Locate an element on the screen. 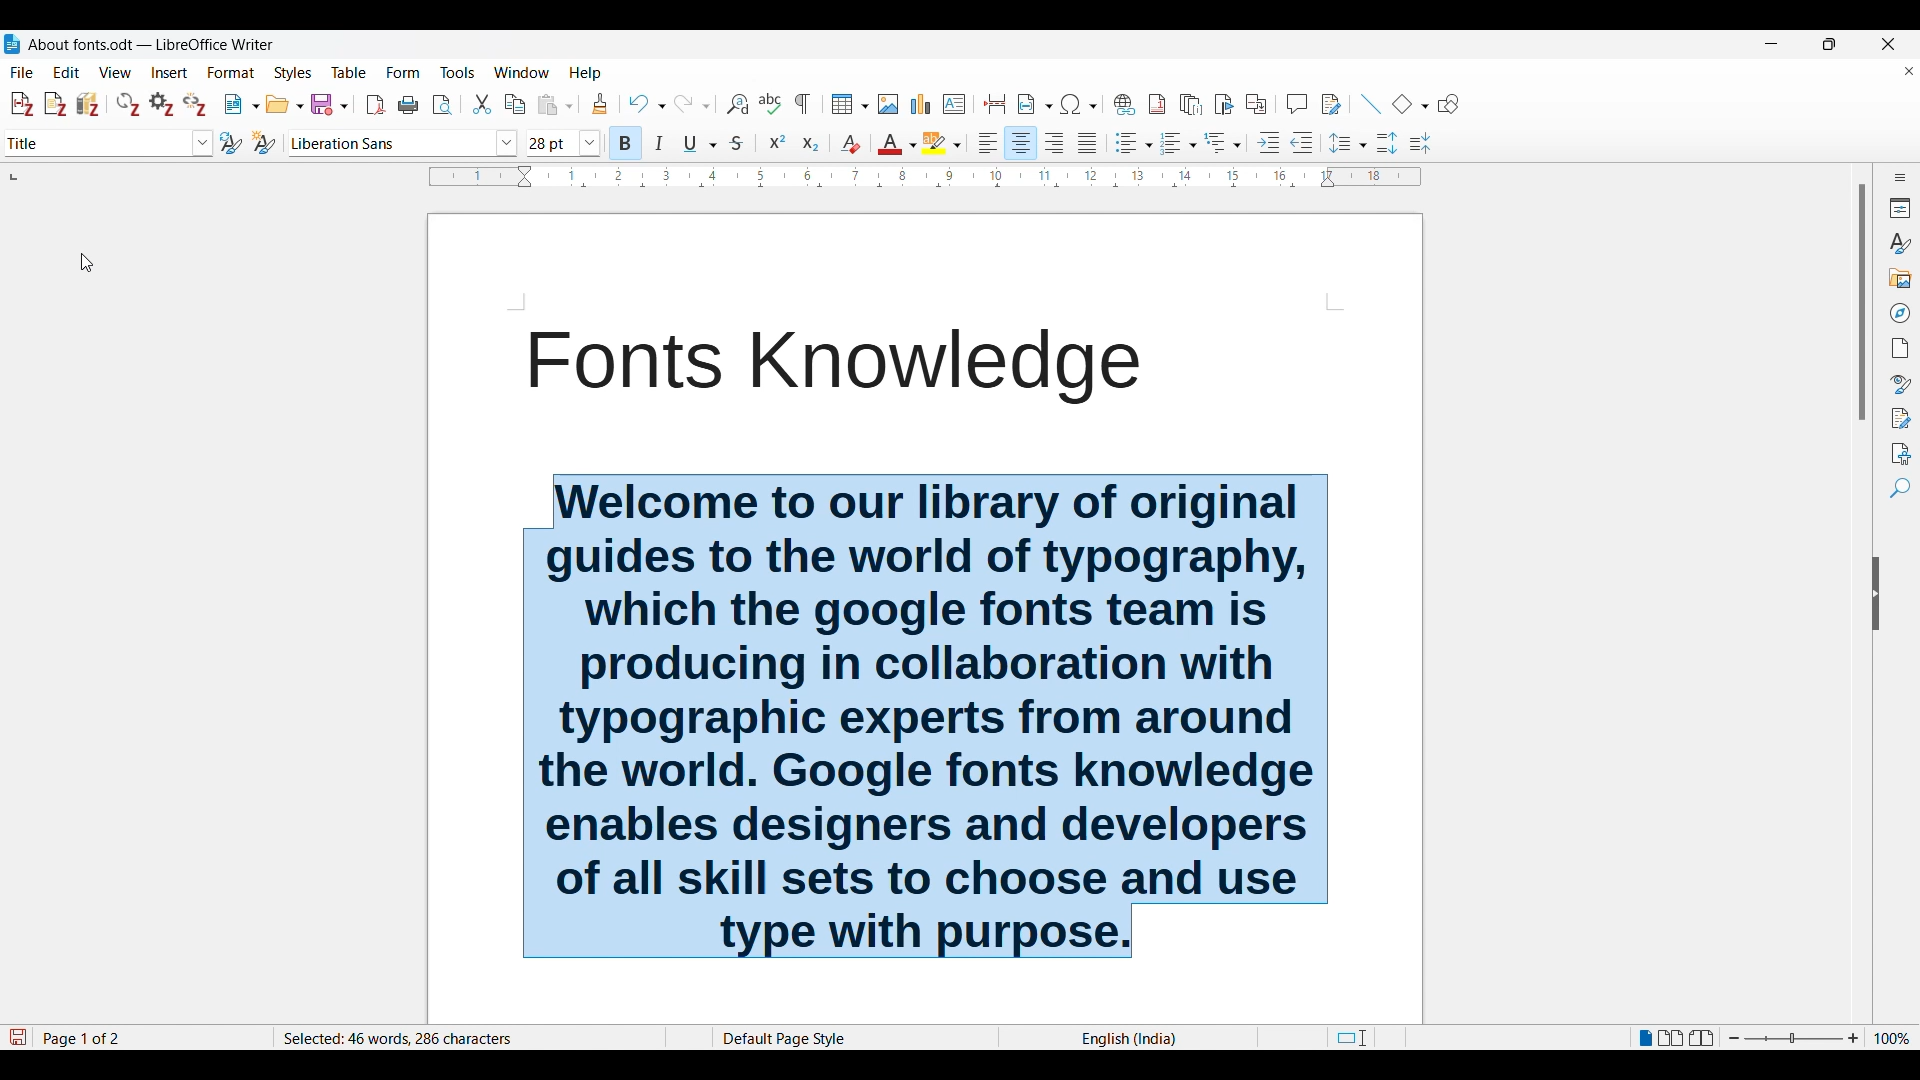 Image resolution: width=1920 pixels, height=1080 pixels. Increase indent is located at coordinates (1269, 142).